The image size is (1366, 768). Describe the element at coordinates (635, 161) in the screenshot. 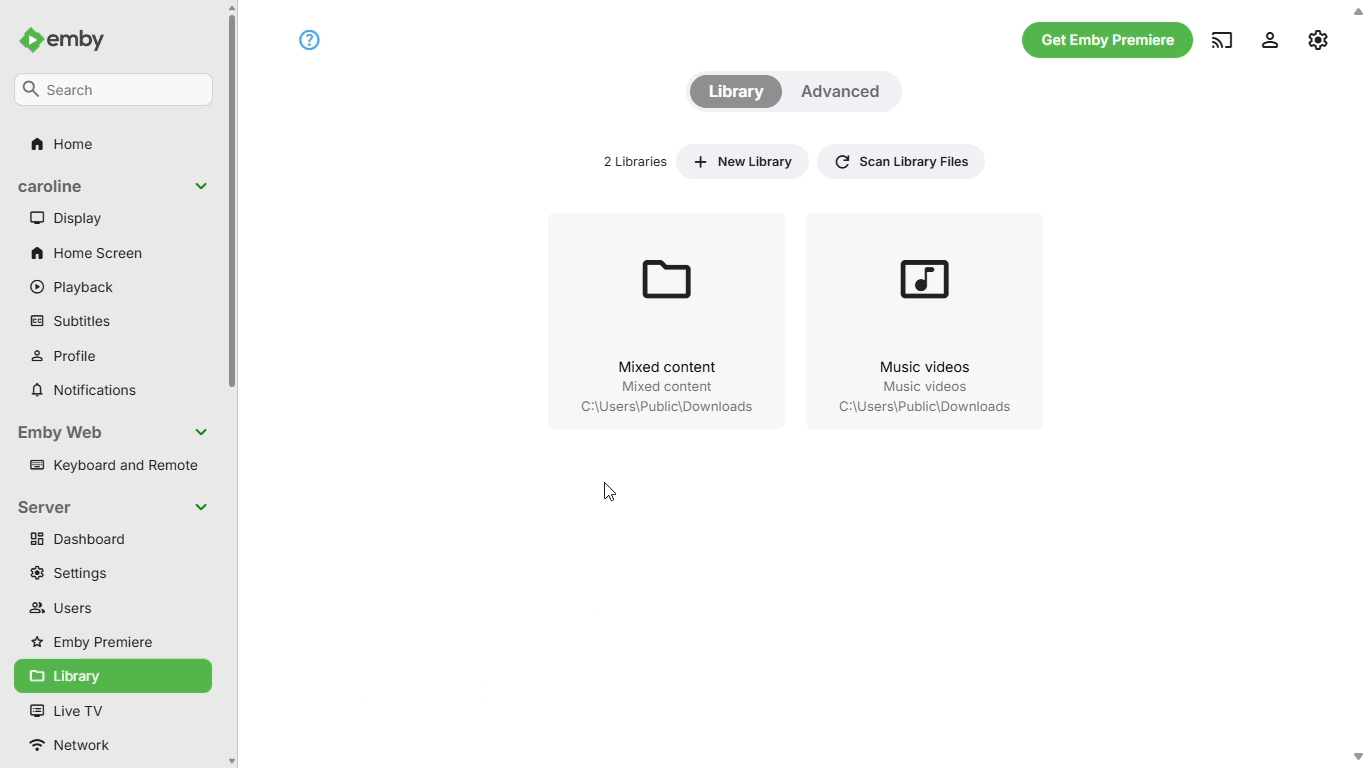

I see `2 libraries` at that location.